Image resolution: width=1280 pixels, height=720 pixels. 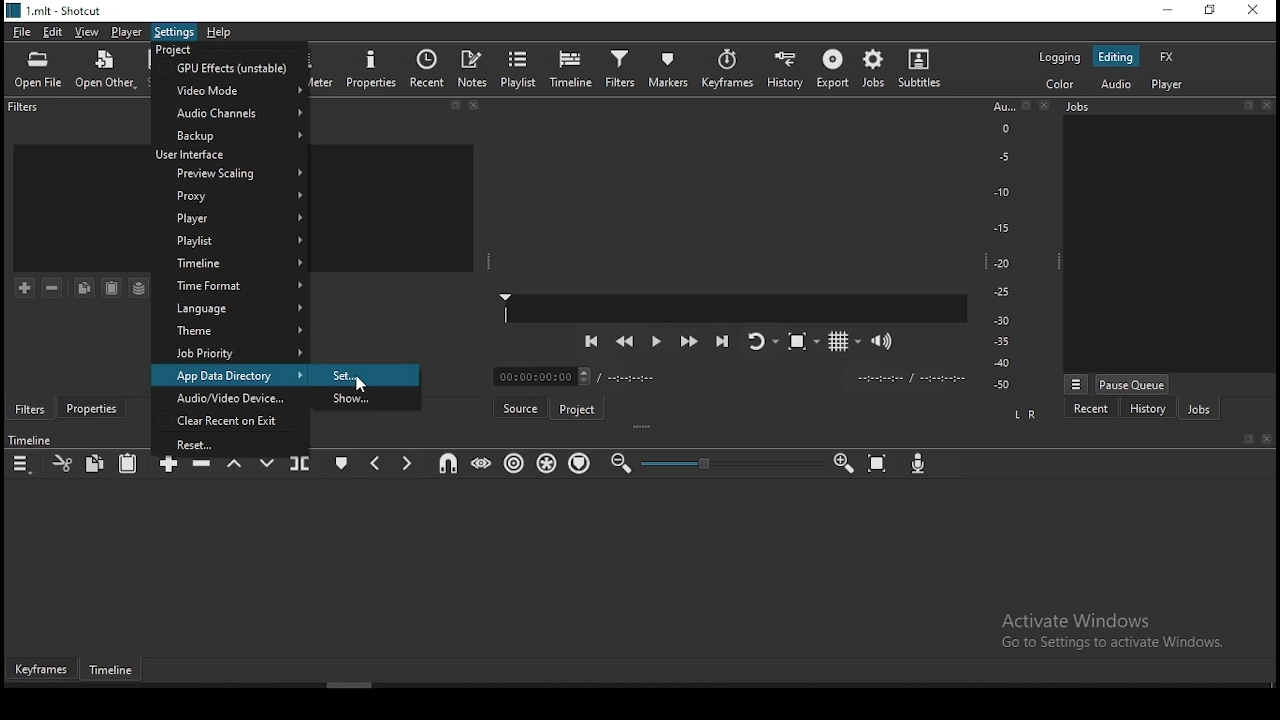 I want to click on user interface, so click(x=231, y=155).